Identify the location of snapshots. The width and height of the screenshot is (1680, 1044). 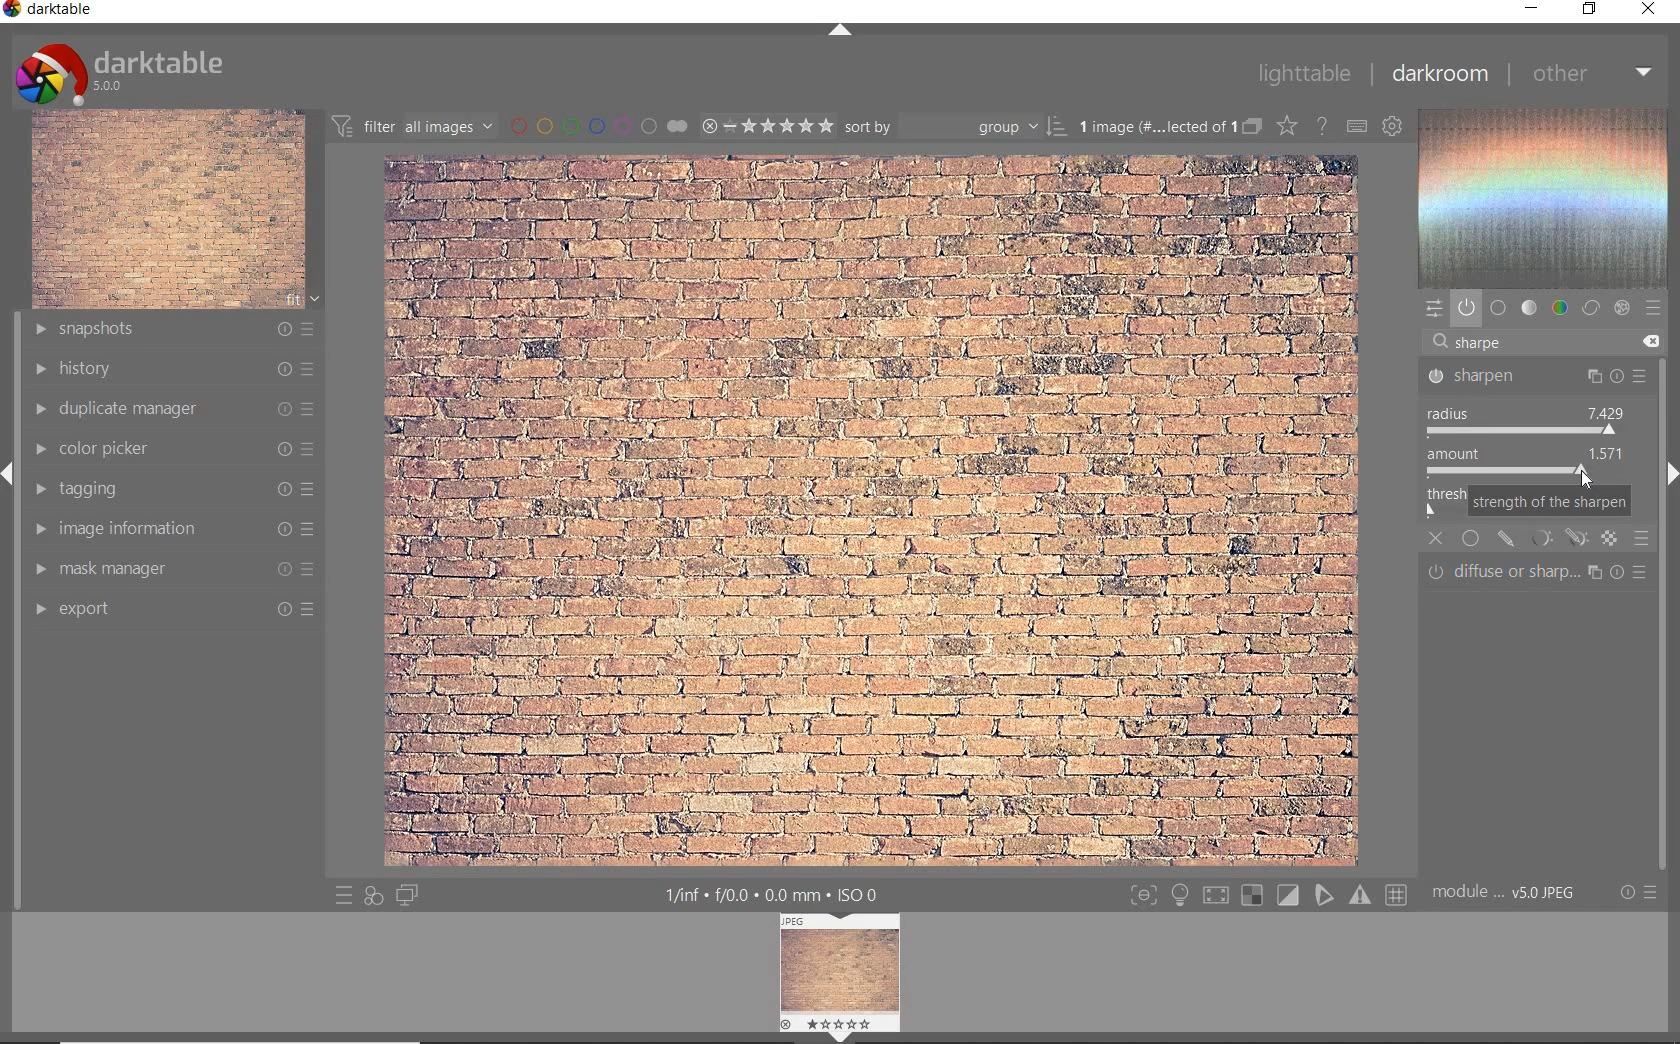
(175, 330).